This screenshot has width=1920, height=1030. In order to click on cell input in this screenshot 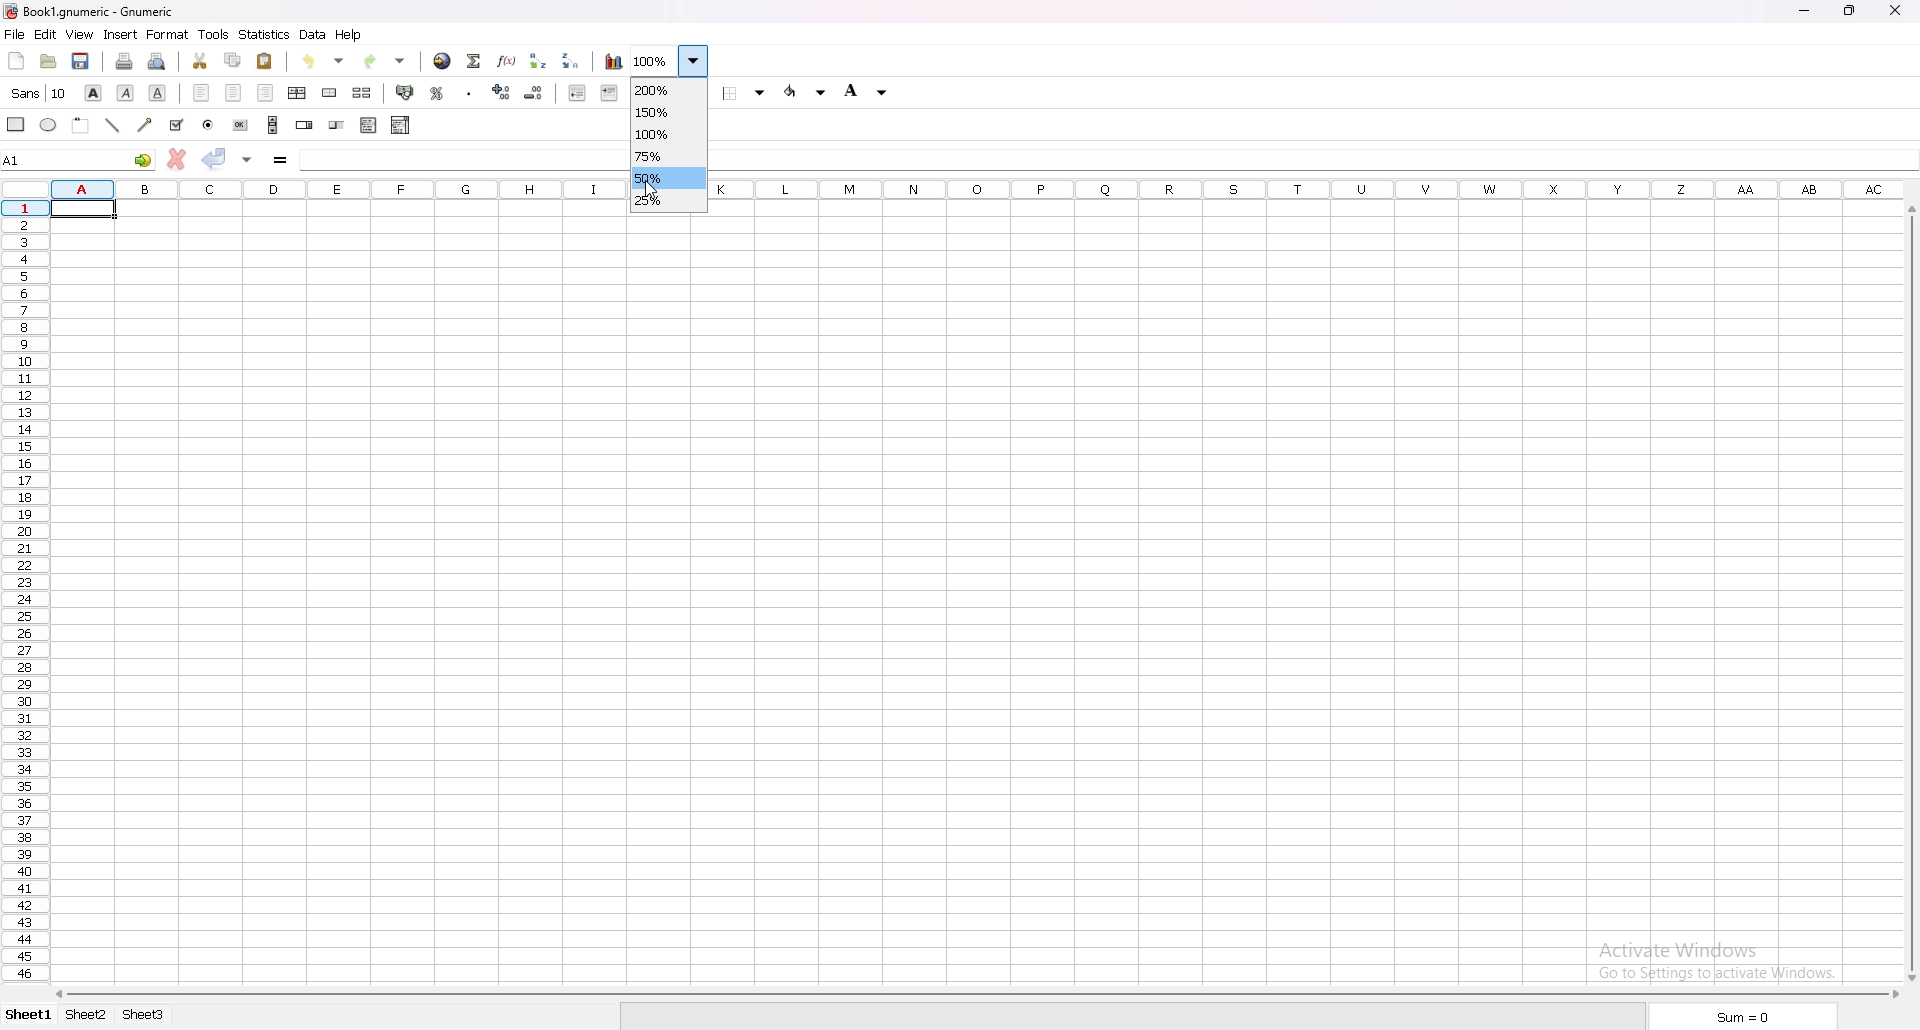, I will do `click(458, 158)`.